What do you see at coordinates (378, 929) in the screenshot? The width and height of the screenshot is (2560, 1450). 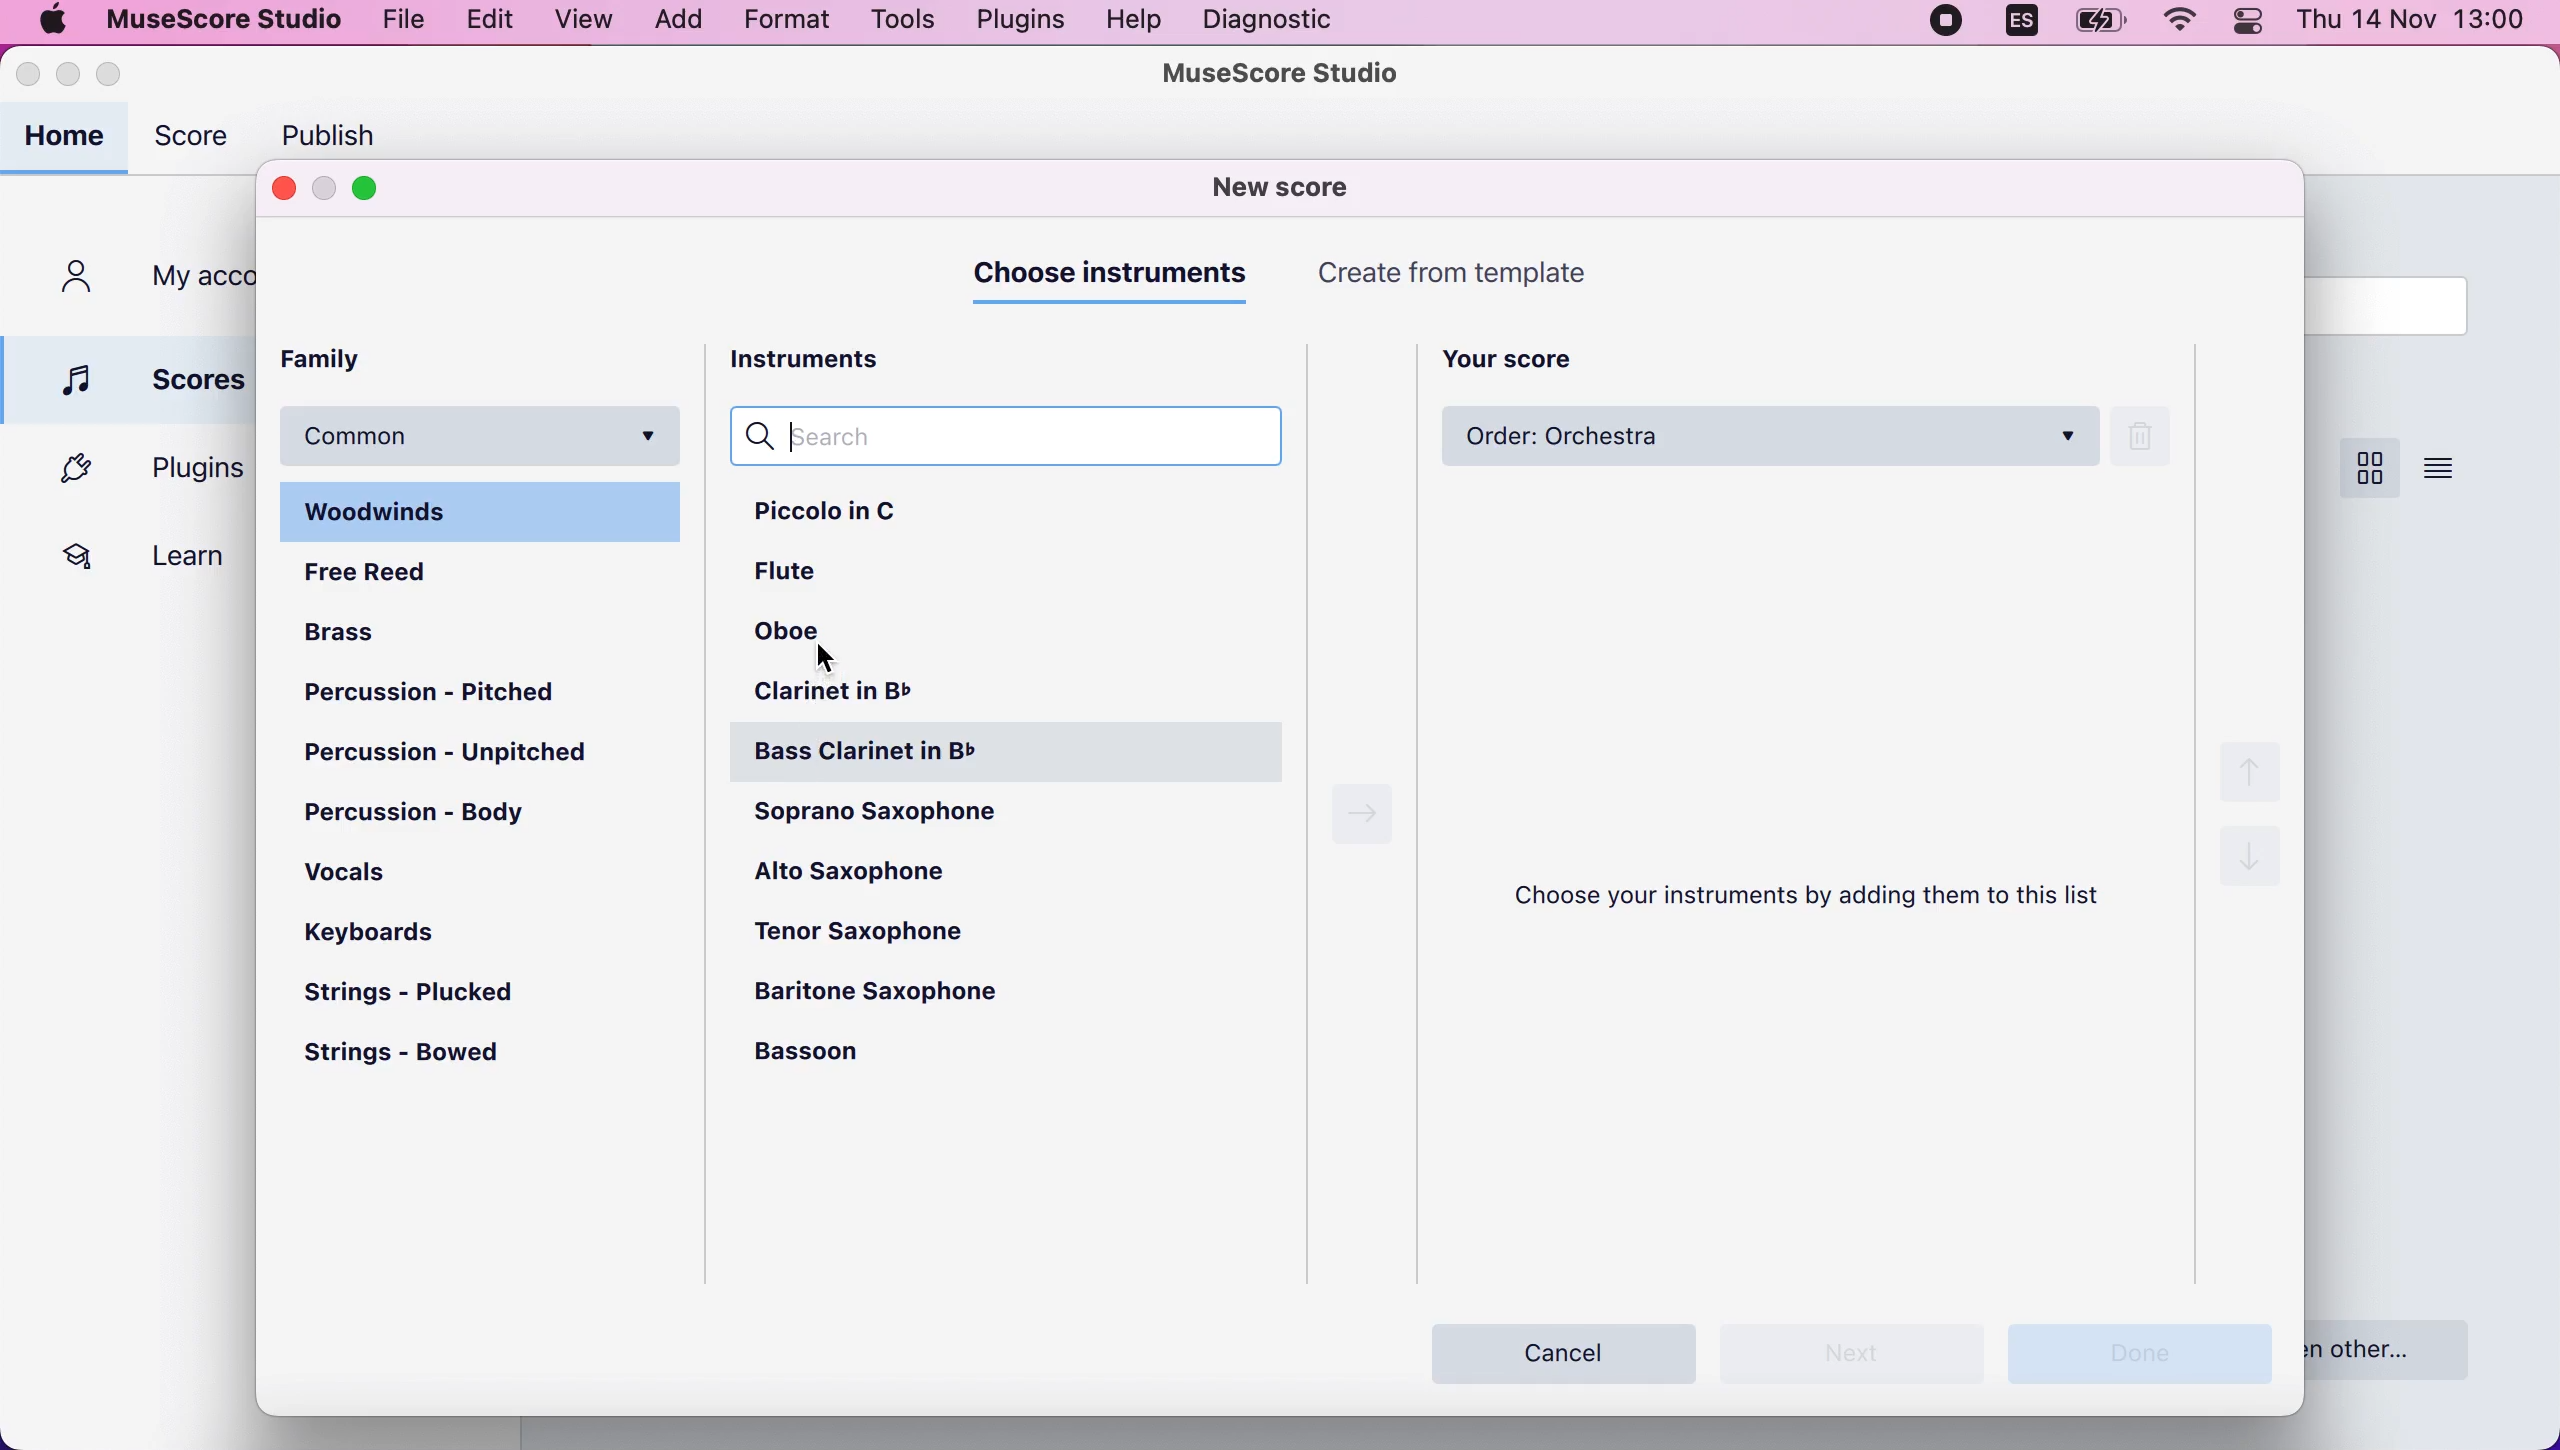 I see `keyboards` at bounding box center [378, 929].